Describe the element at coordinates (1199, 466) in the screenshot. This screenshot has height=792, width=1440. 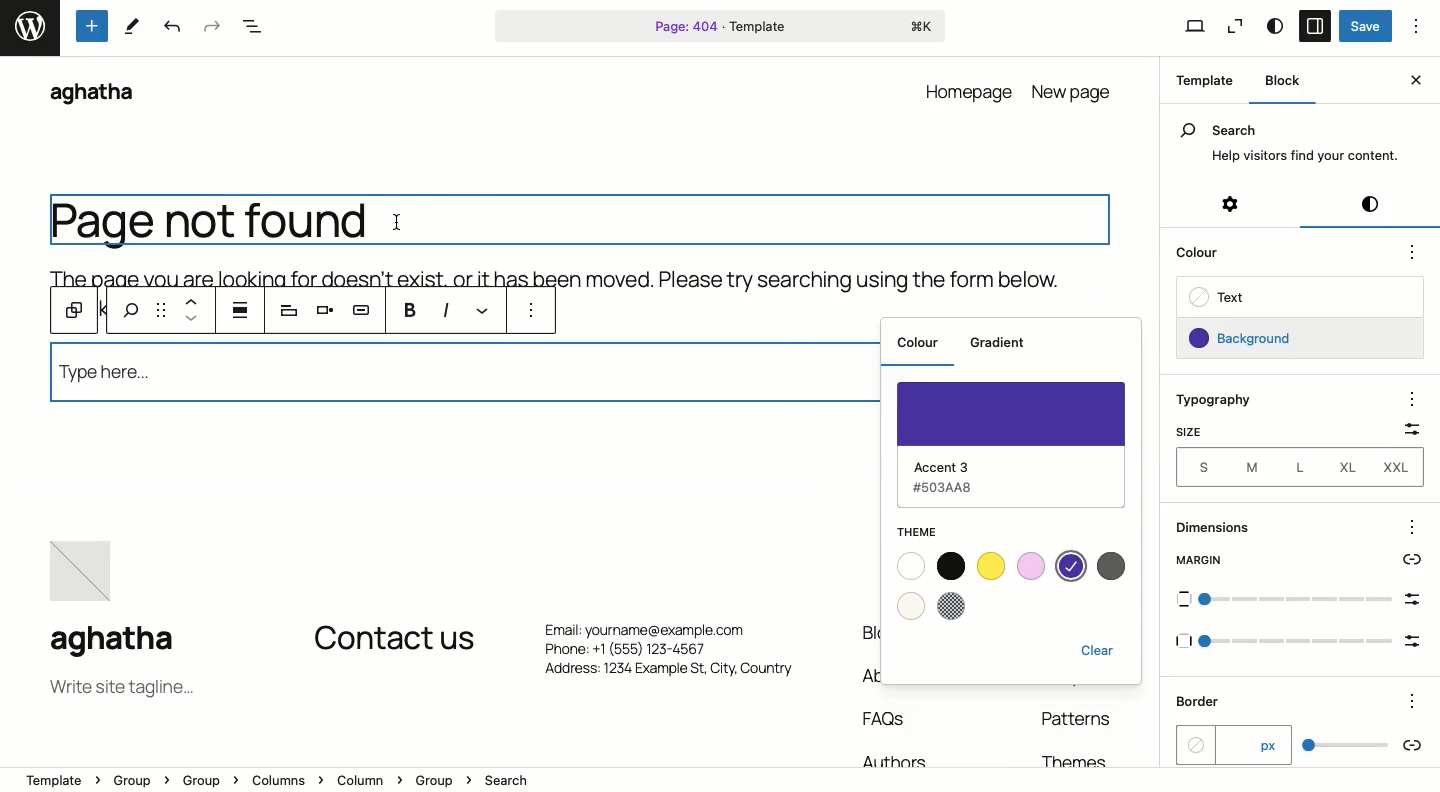
I see `Sizes` at that location.